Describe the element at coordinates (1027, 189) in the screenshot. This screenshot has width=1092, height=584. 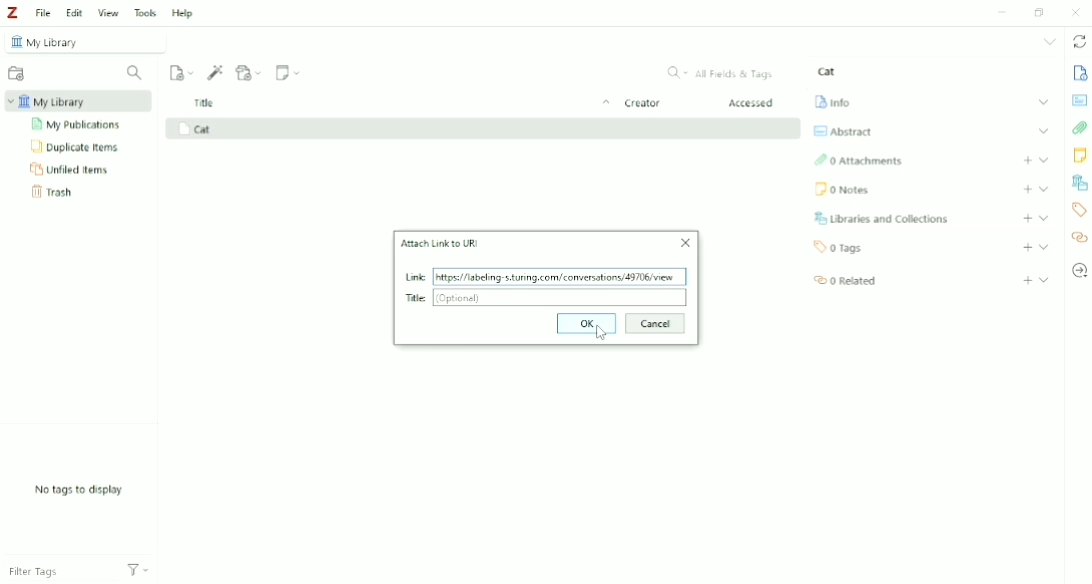
I see `Add` at that location.